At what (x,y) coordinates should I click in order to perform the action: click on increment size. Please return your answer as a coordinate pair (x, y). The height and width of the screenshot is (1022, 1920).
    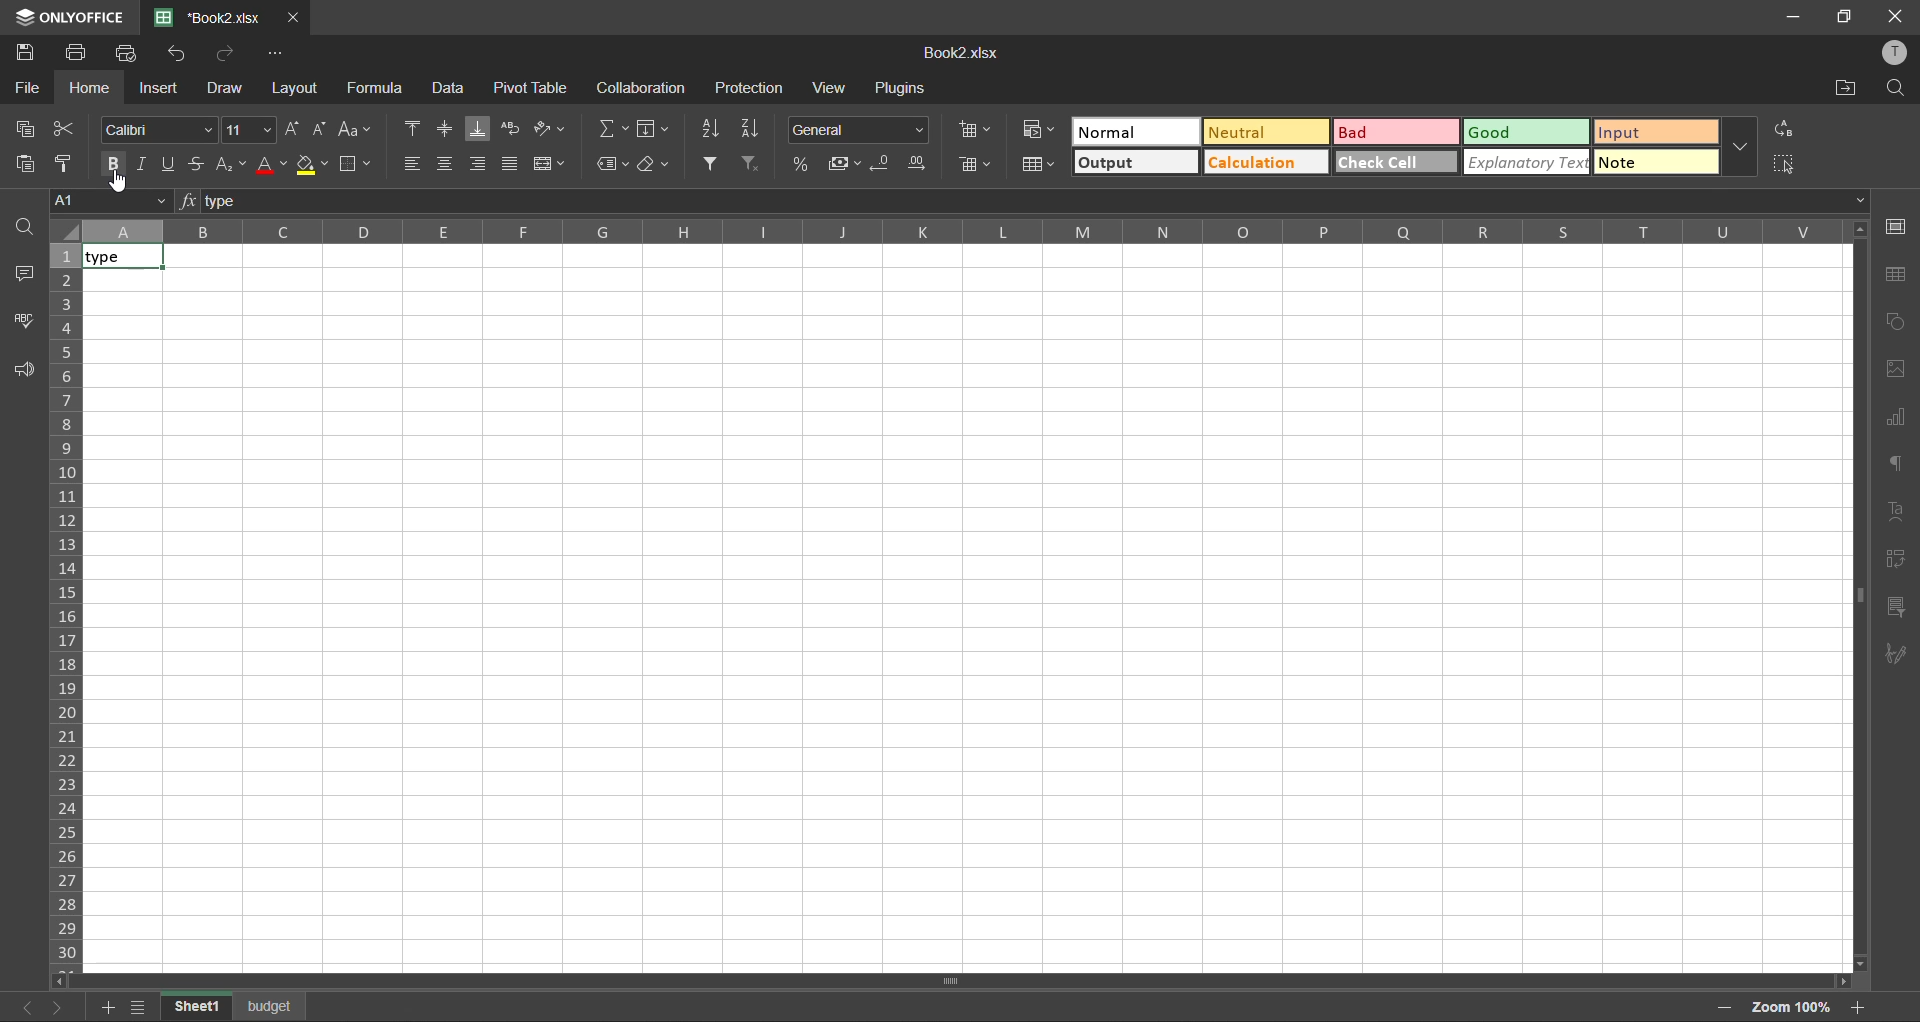
    Looking at the image, I should click on (294, 128).